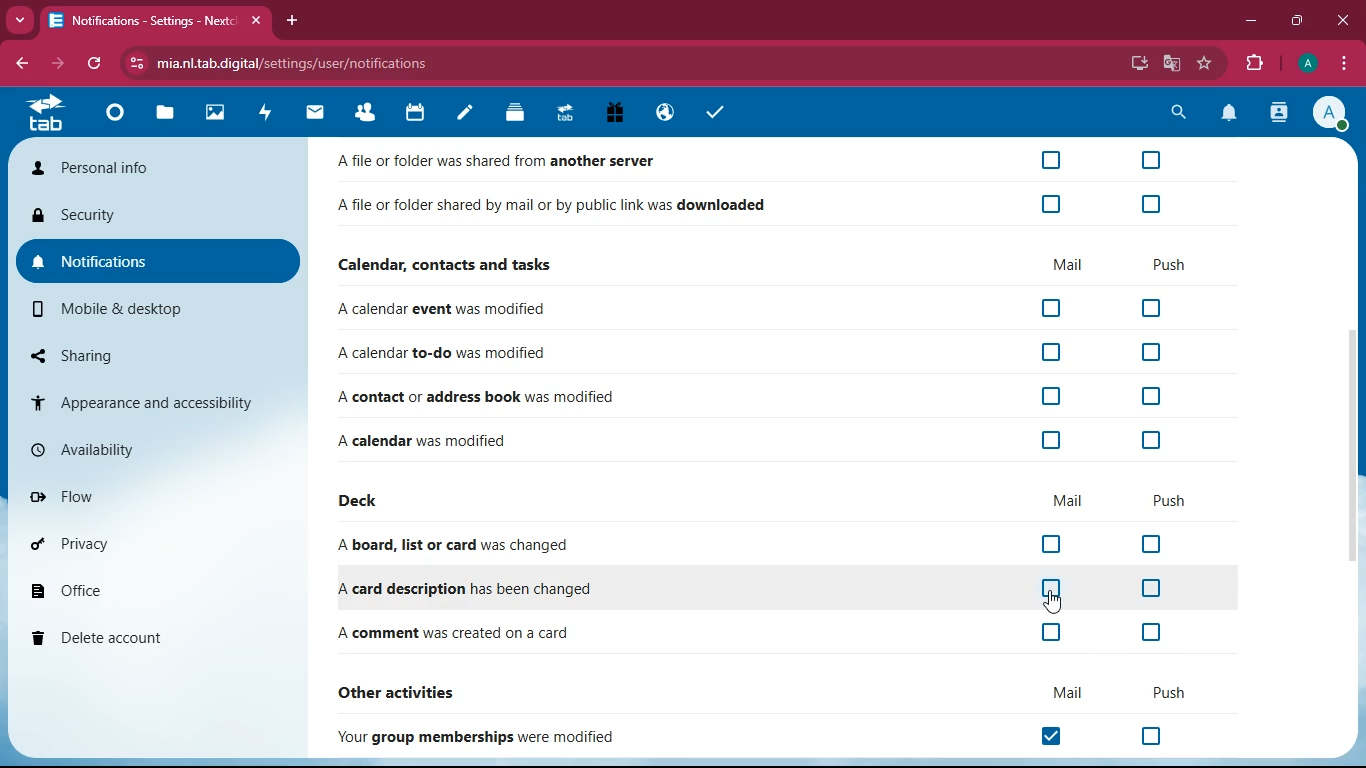 The width and height of the screenshot is (1366, 768). What do you see at coordinates (1250, 61) in the screenshot?
I see `extensions` at bounding box center [1250, 61].